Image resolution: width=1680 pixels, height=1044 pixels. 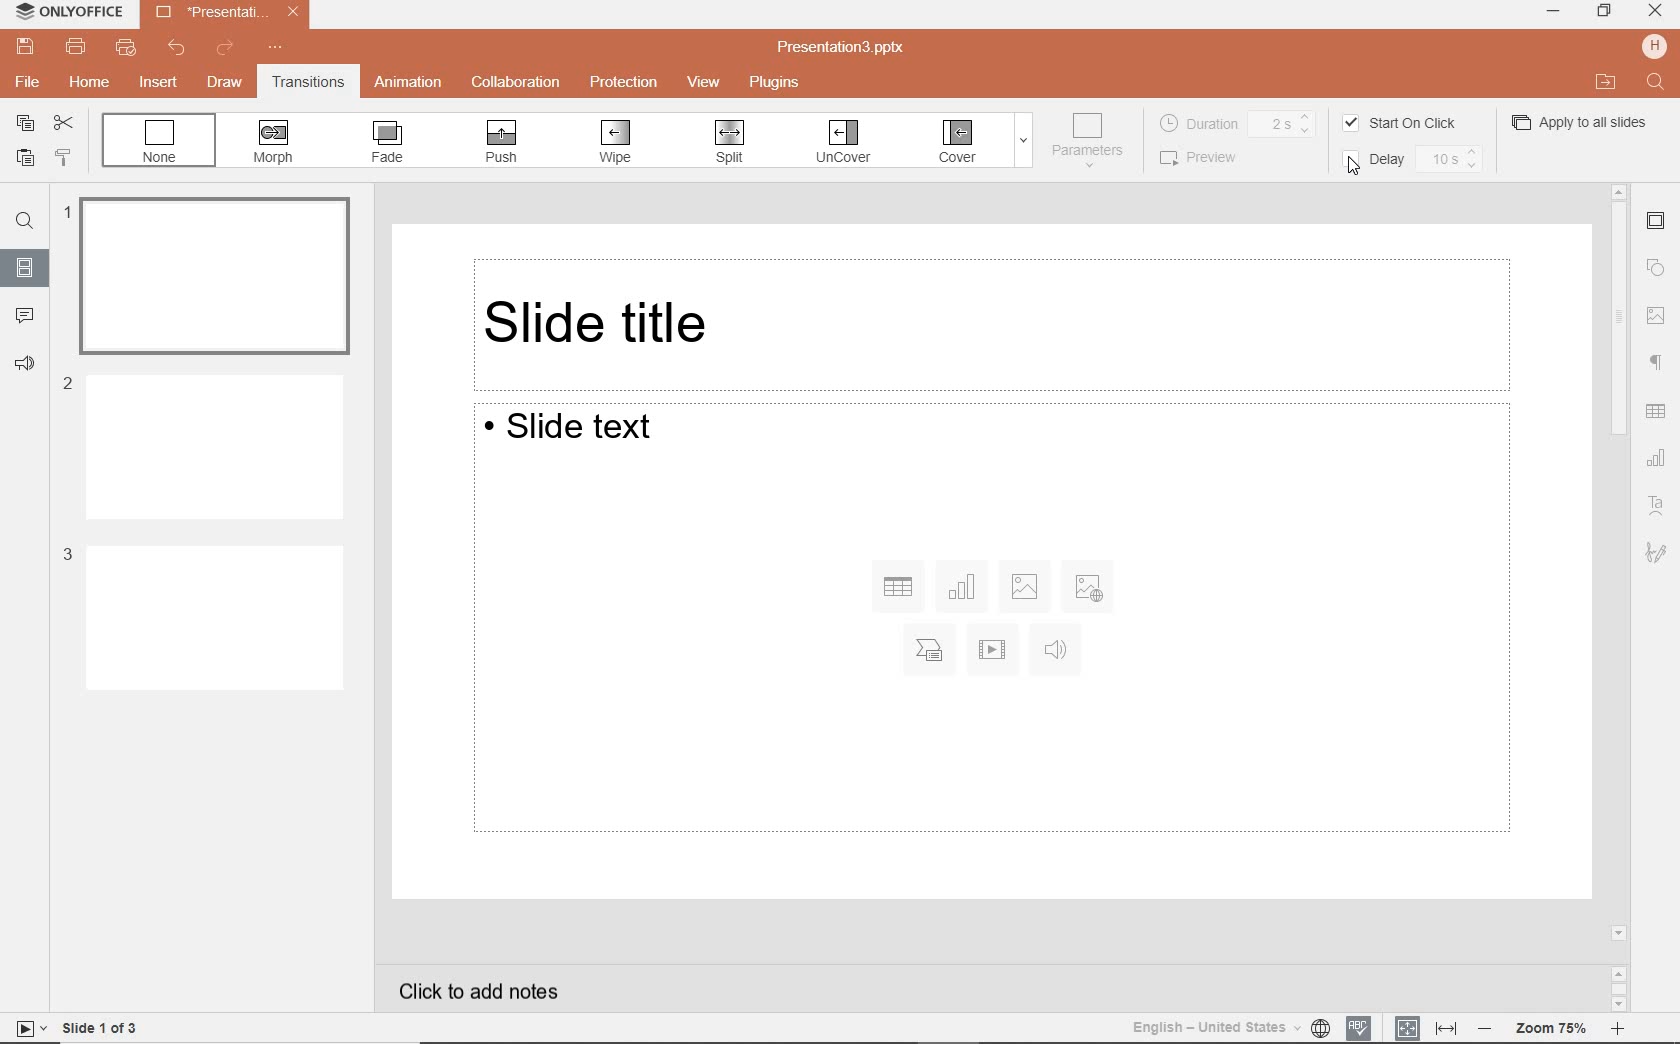 What do you see at coordinates (1405, 122) in the screenshot?
I see `START ON CLICK` at bounding box center [1405, 122].